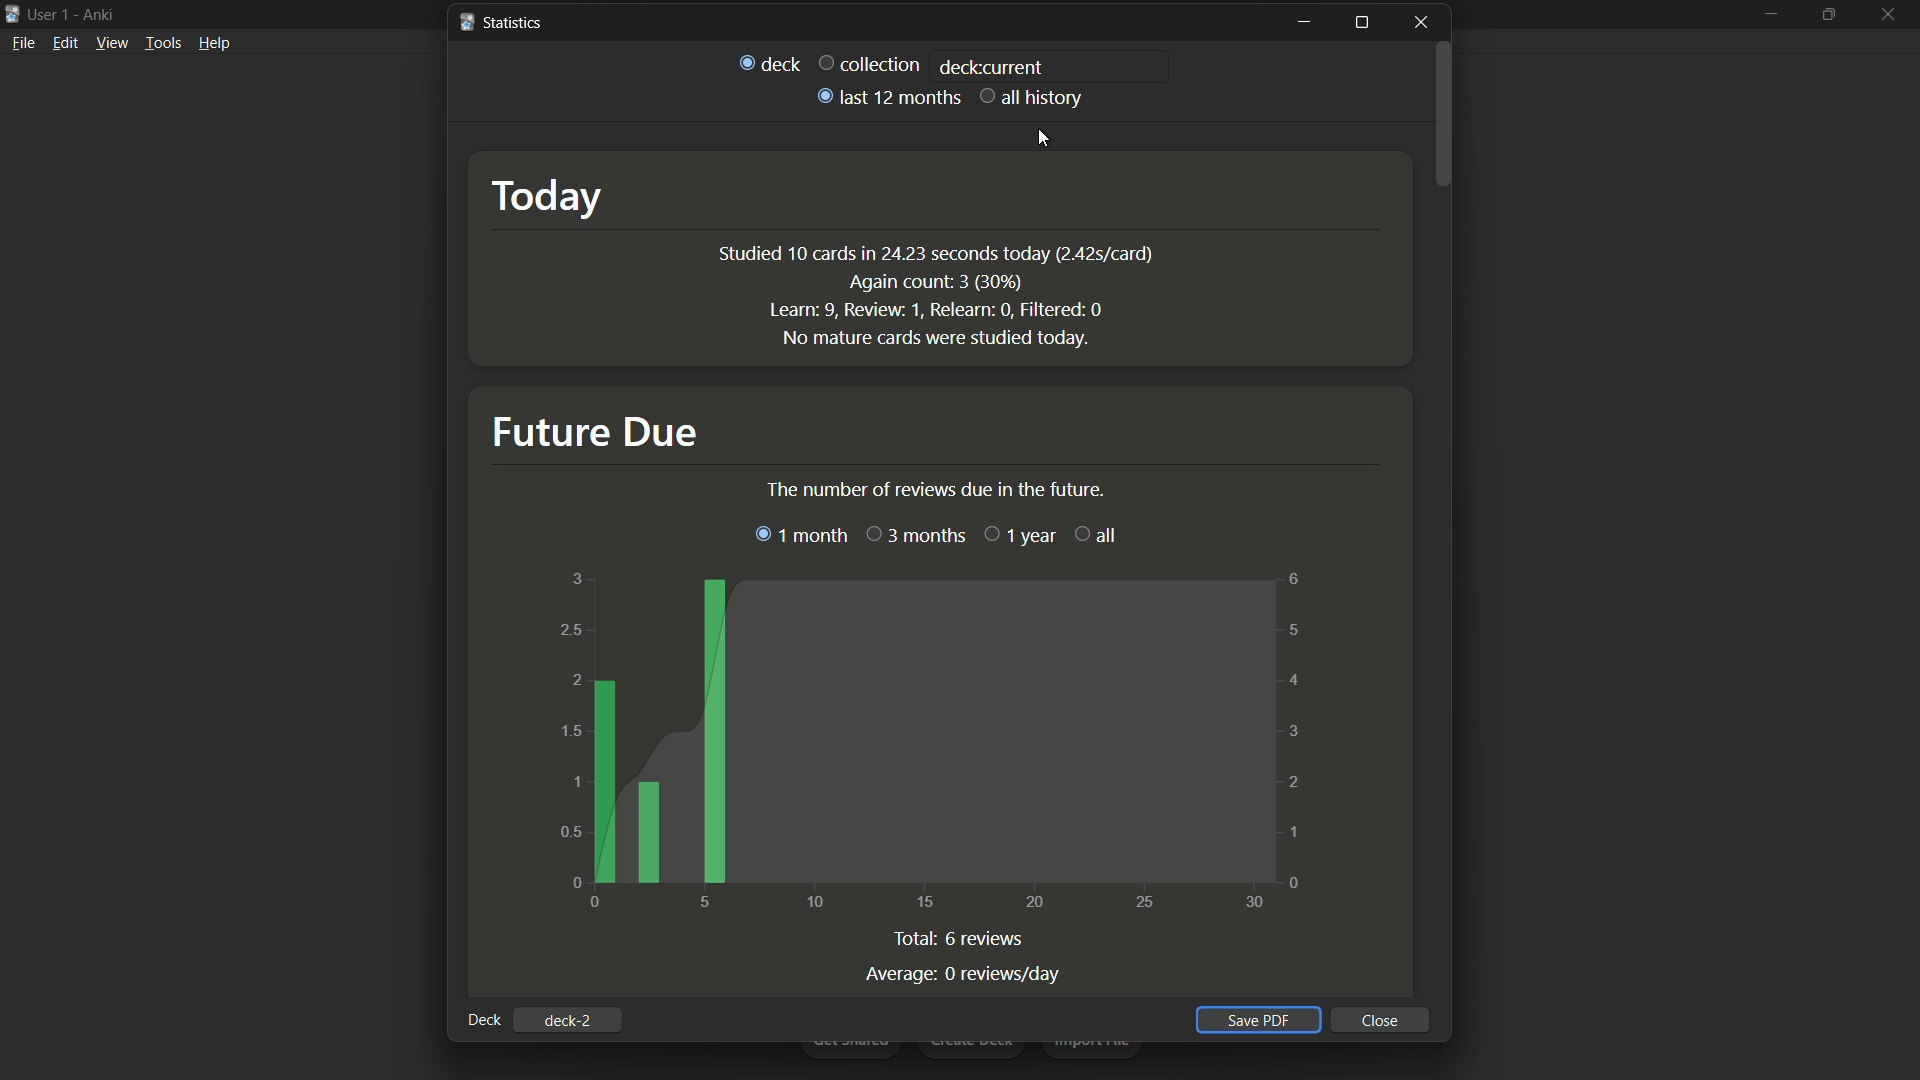  Describe the element at coordinates (802, 535) in the screenshot. I see `1 month` at that location.